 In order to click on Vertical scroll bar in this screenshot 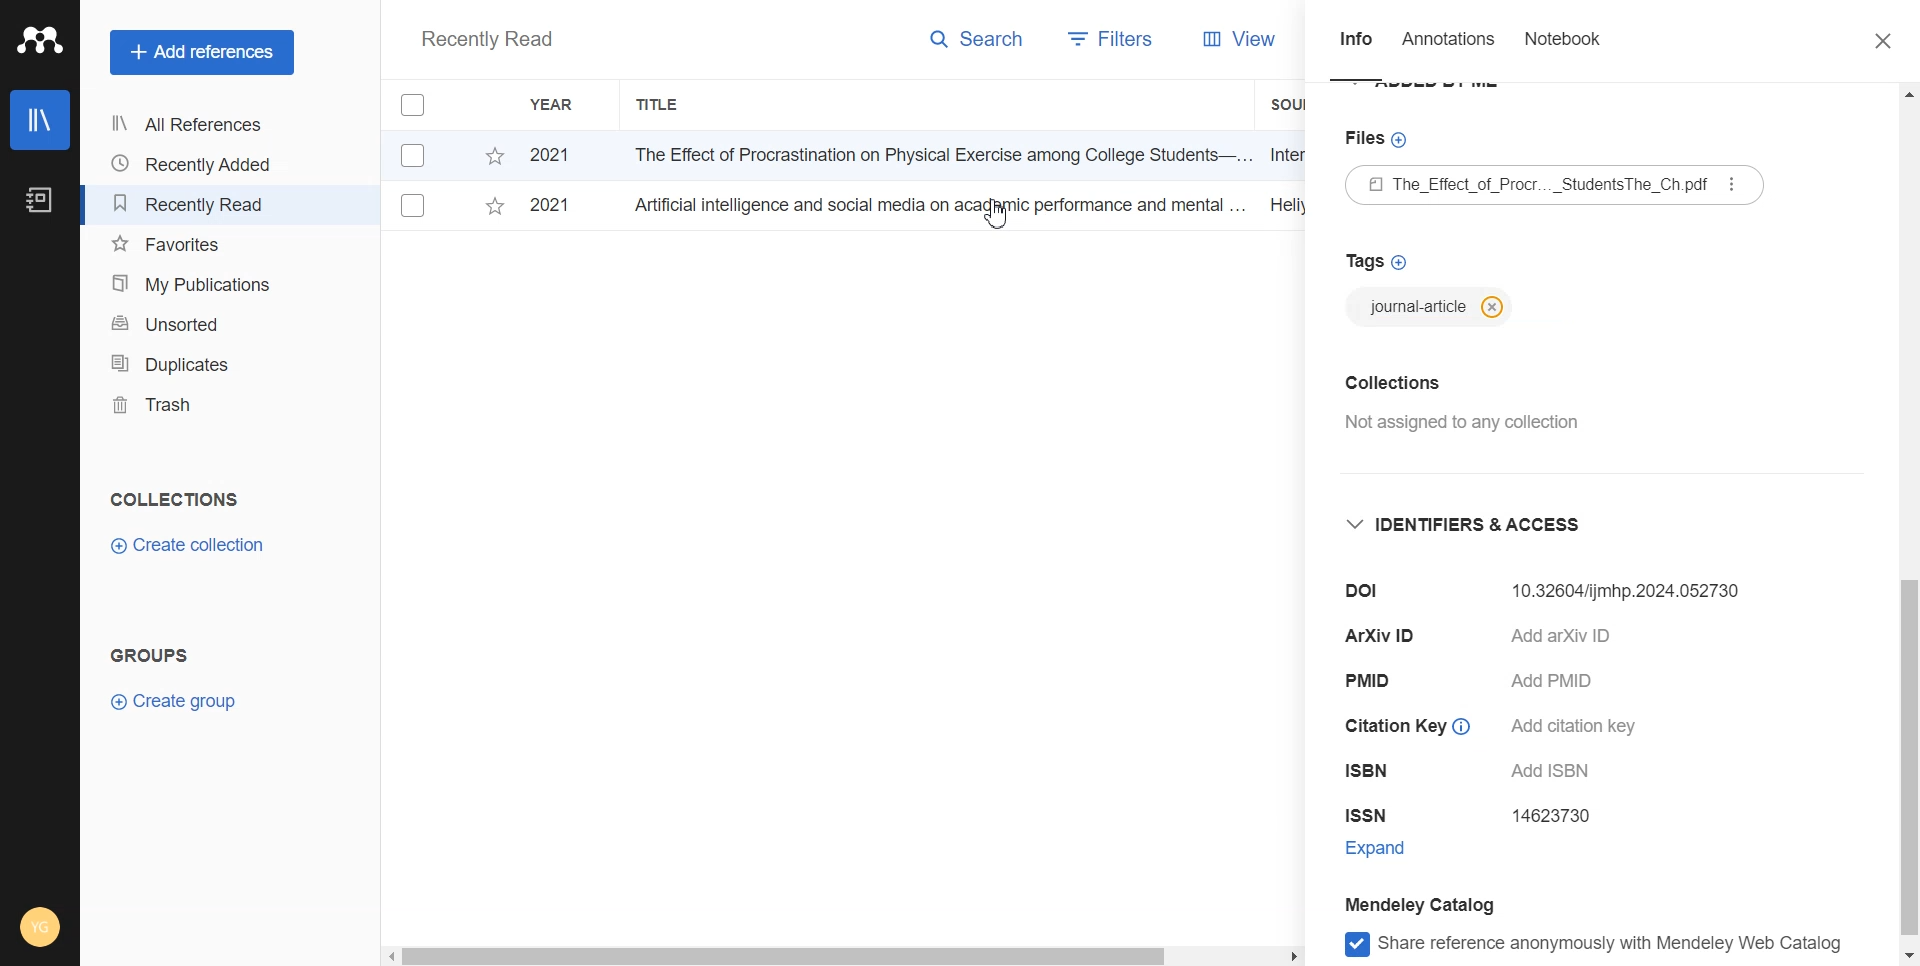, I will do `click(1908, 525)`.